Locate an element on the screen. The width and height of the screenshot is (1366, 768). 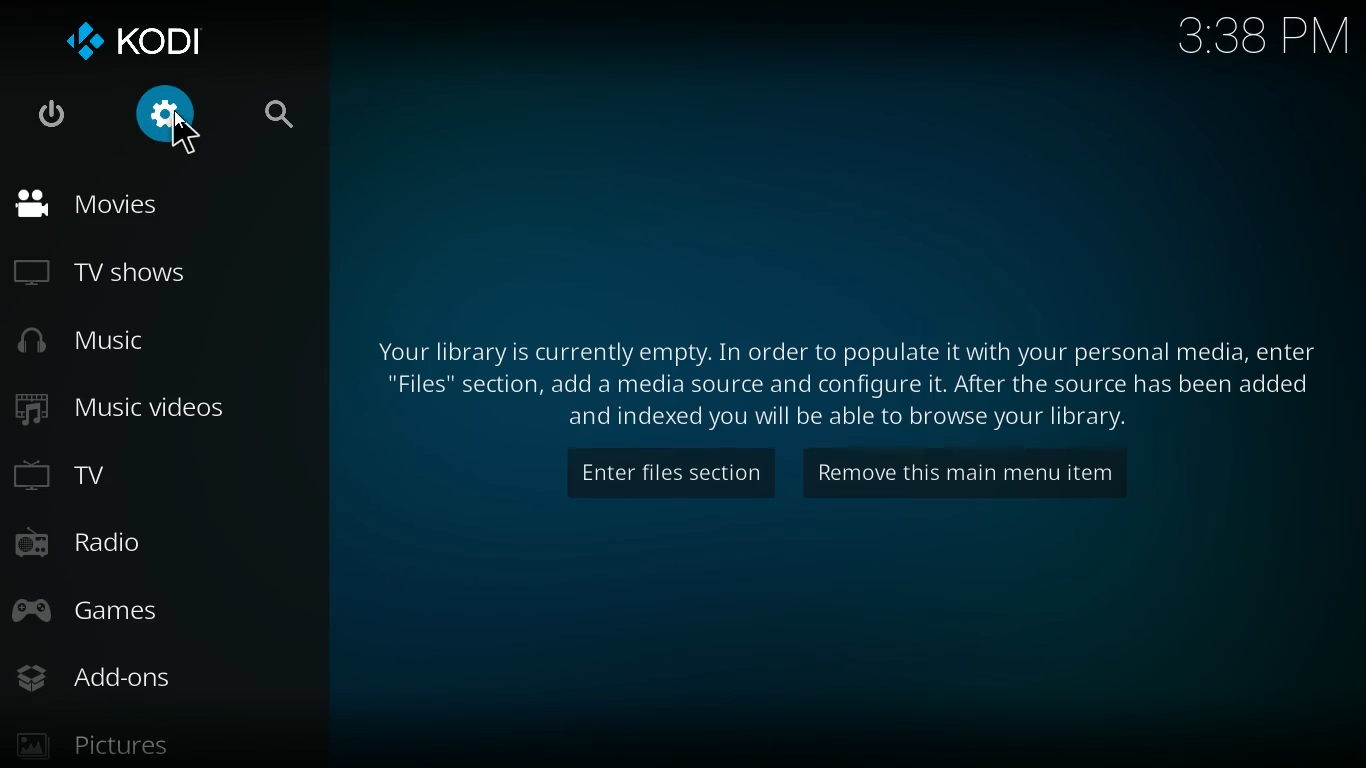
search is located at coordinates (276, 115).